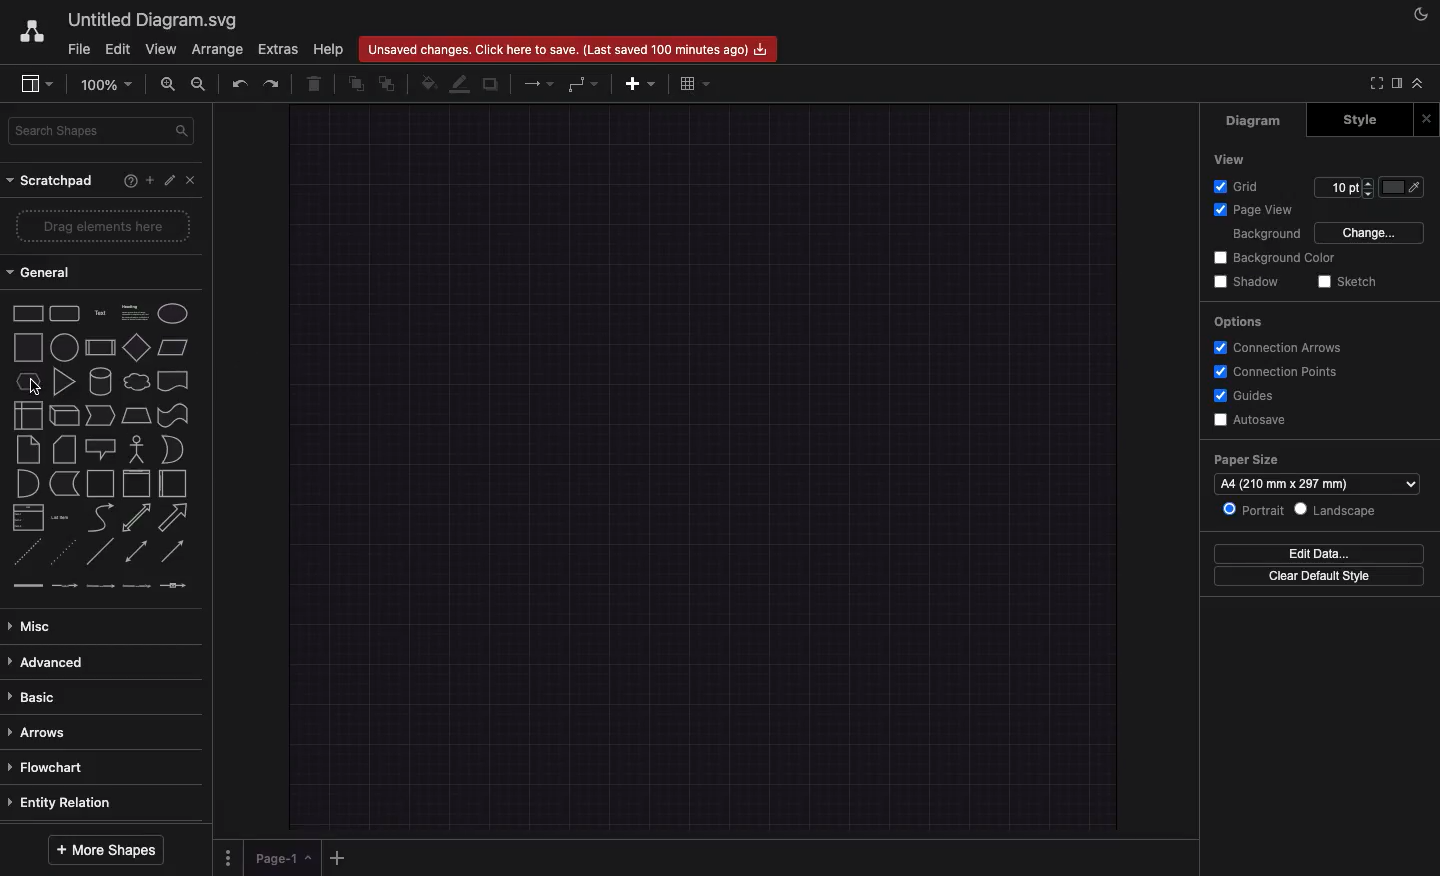 The image size is (1440, 876). I want to click on Paper size, so click(1318, 460).